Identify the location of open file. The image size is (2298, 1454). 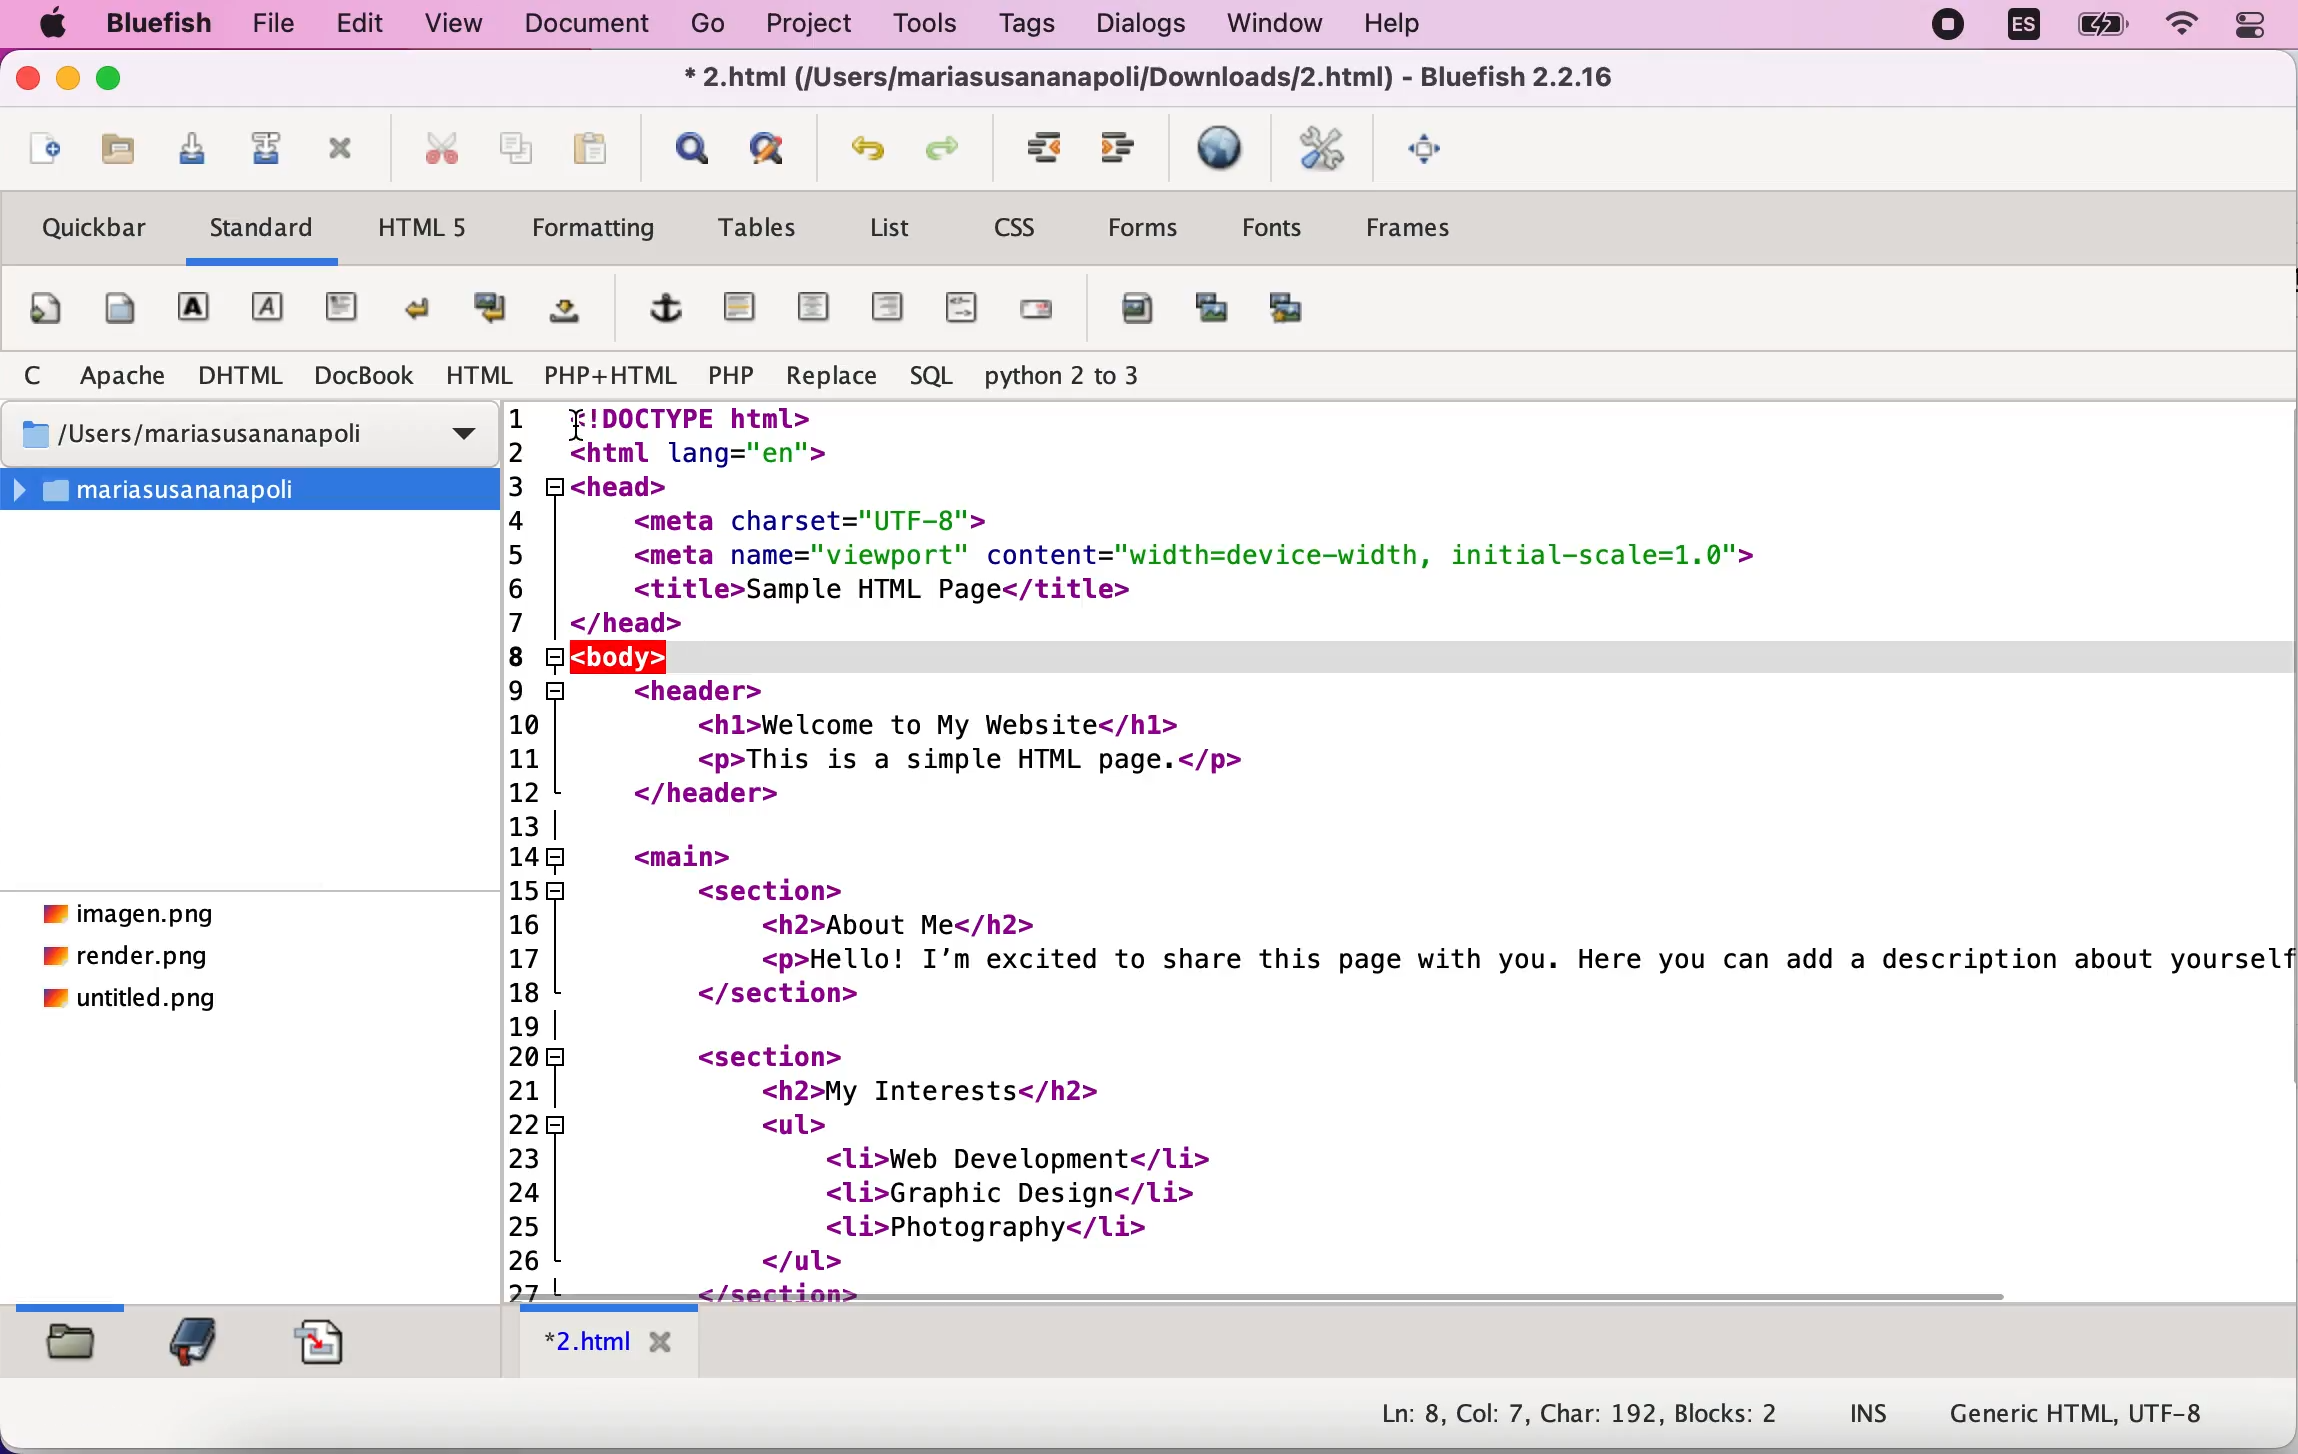
(121, 151).